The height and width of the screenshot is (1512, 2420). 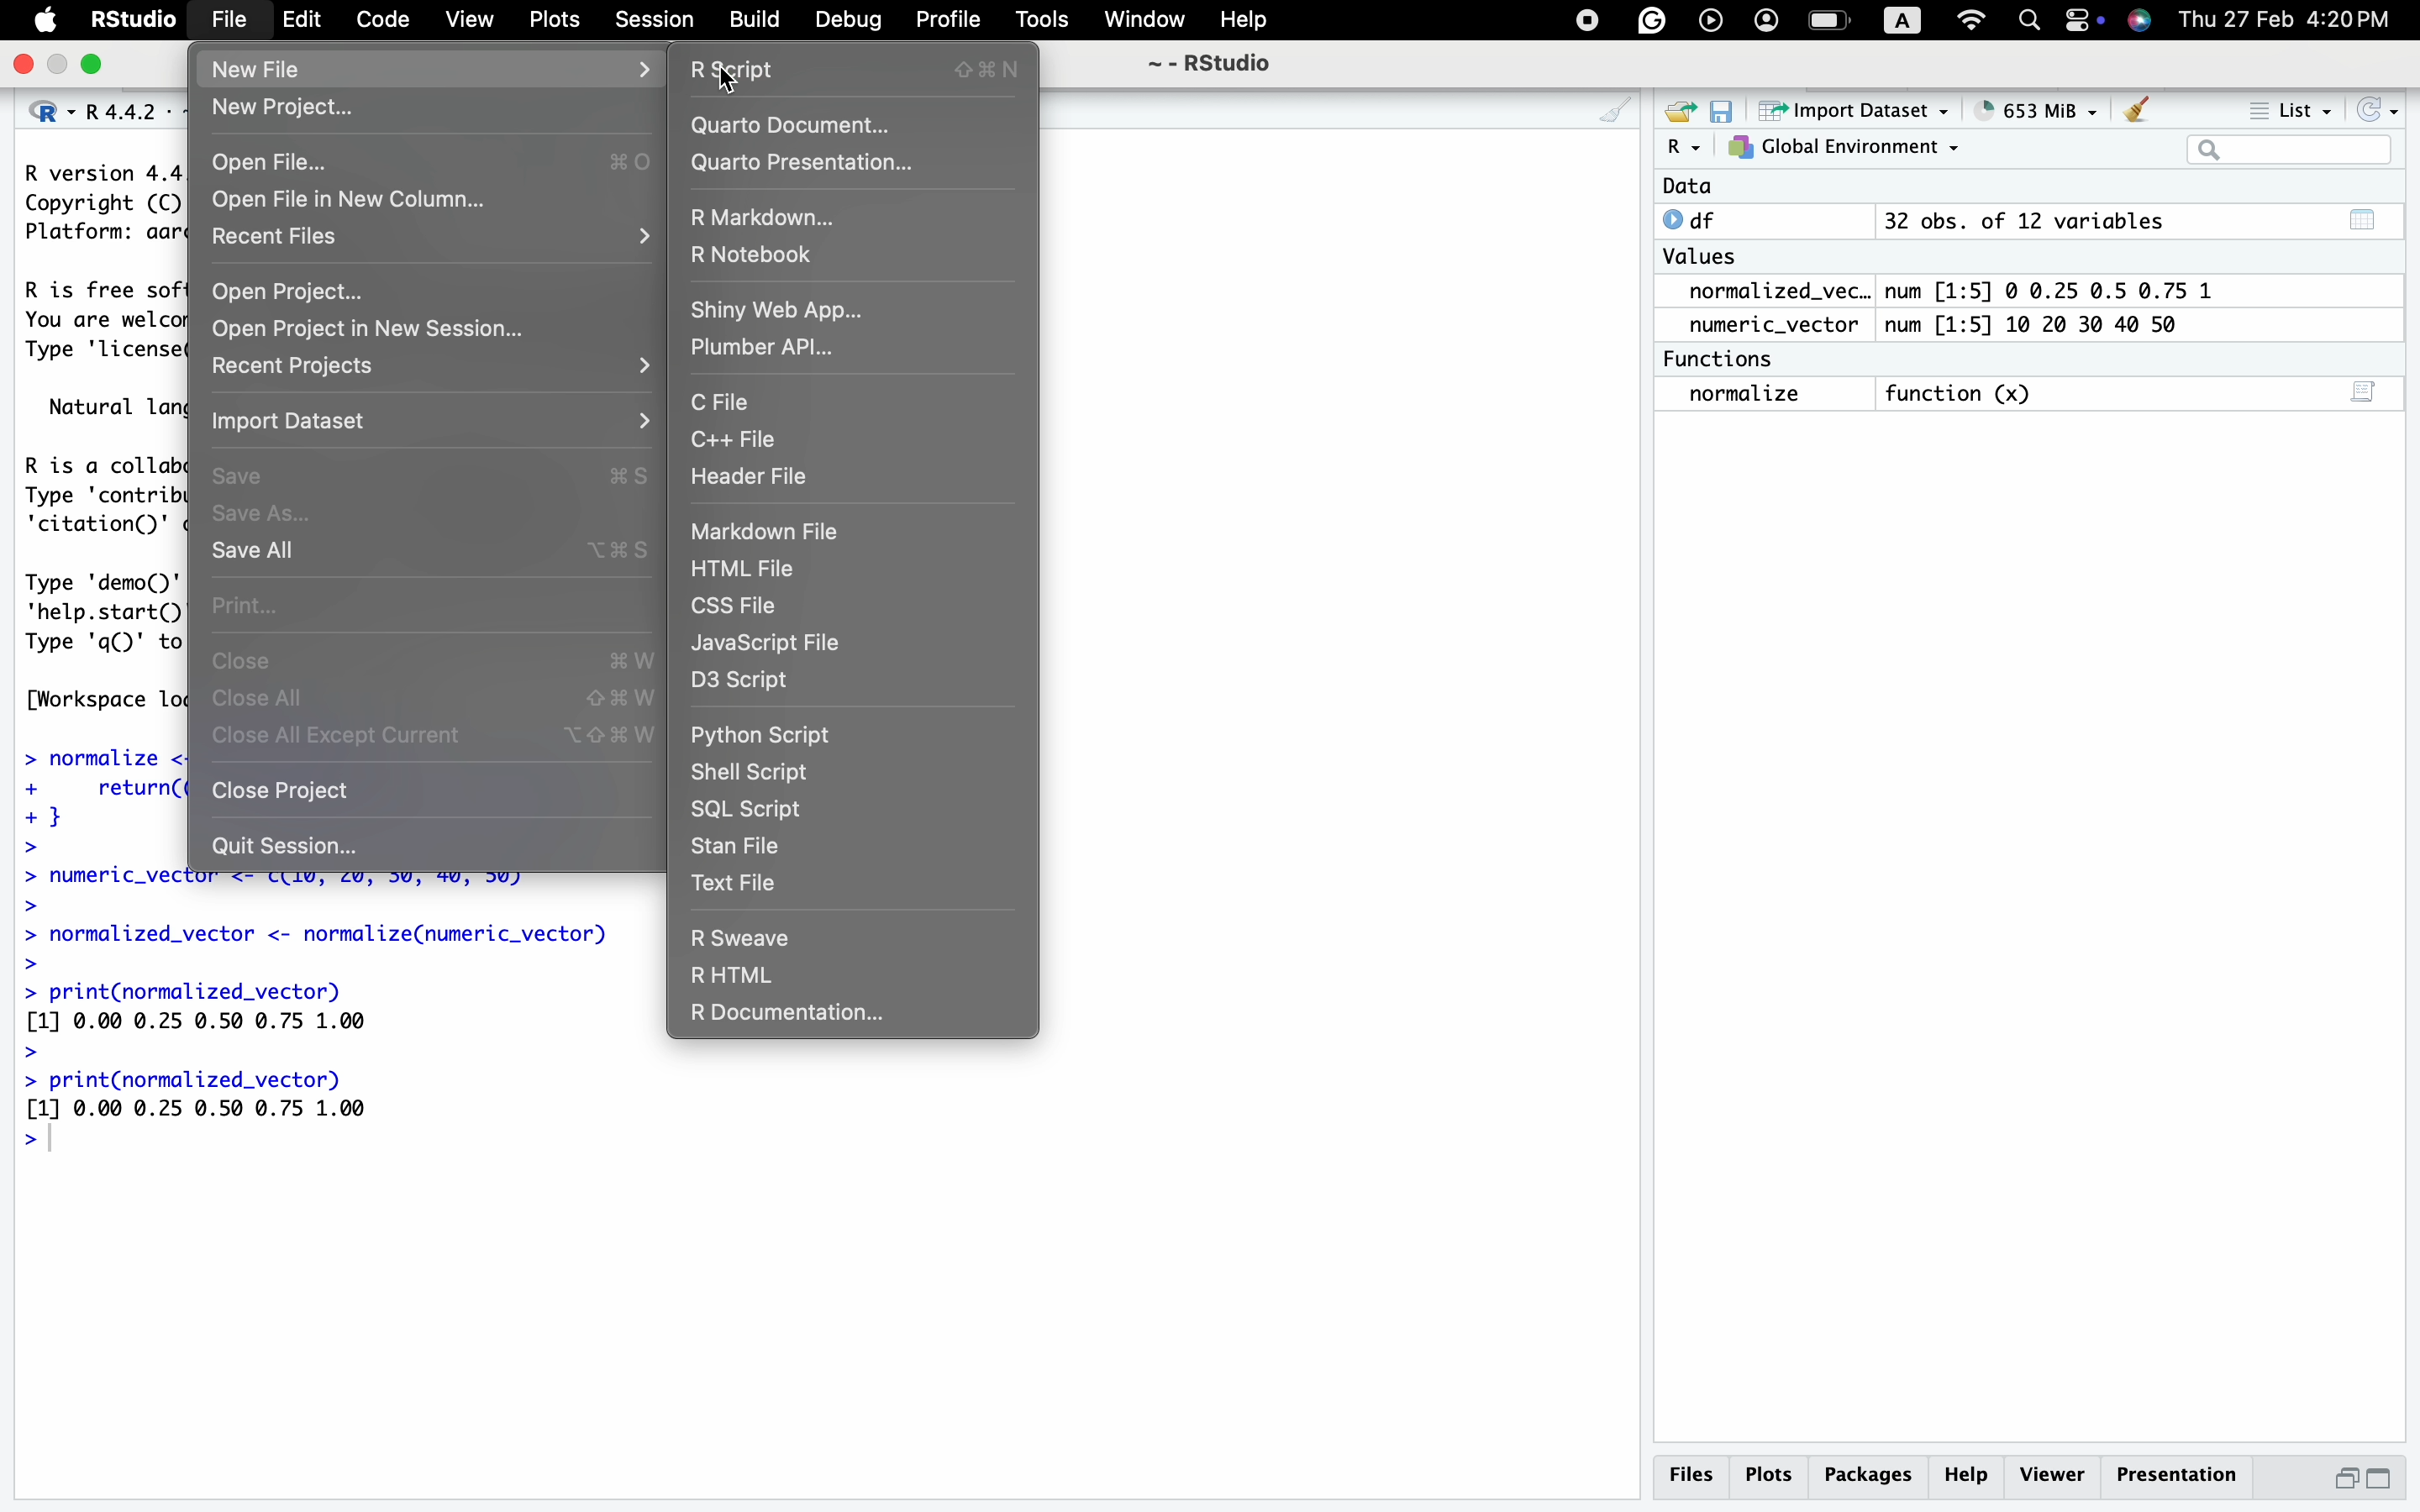 I want to click on Close, so click(x=247, y=665).